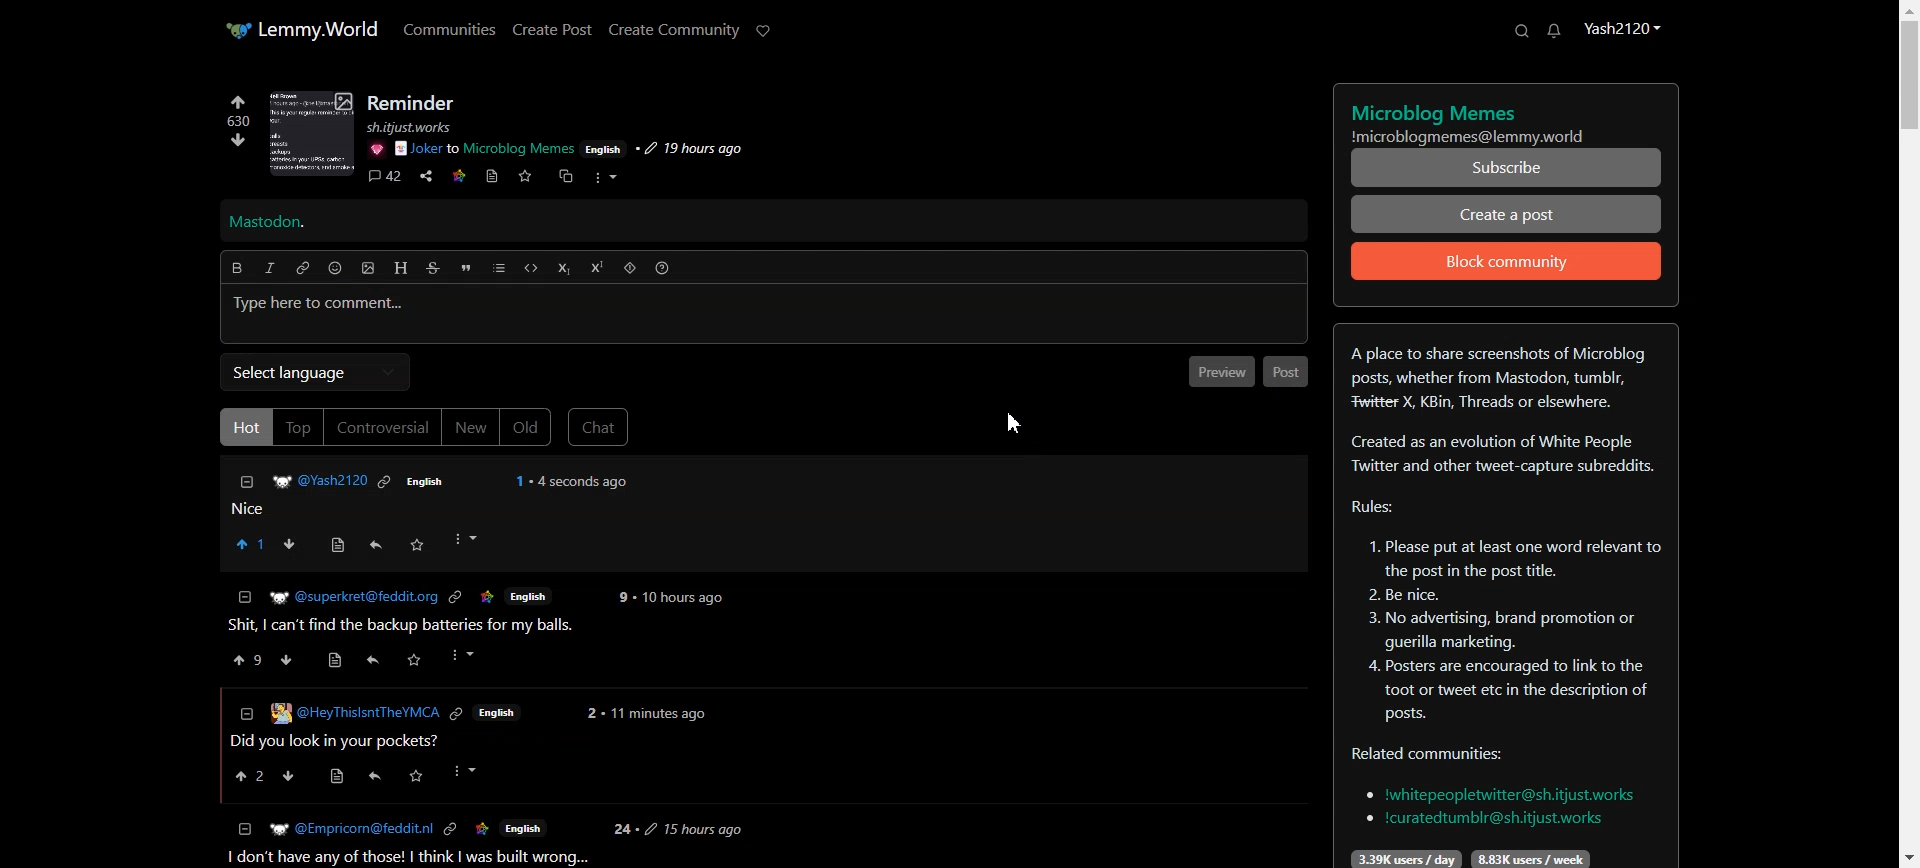  What do you see at coordinates (405, 627) in the screenshot?
I see `Shit, | cant find the backup batteries for my balls.` at bounding box center [405, 627].